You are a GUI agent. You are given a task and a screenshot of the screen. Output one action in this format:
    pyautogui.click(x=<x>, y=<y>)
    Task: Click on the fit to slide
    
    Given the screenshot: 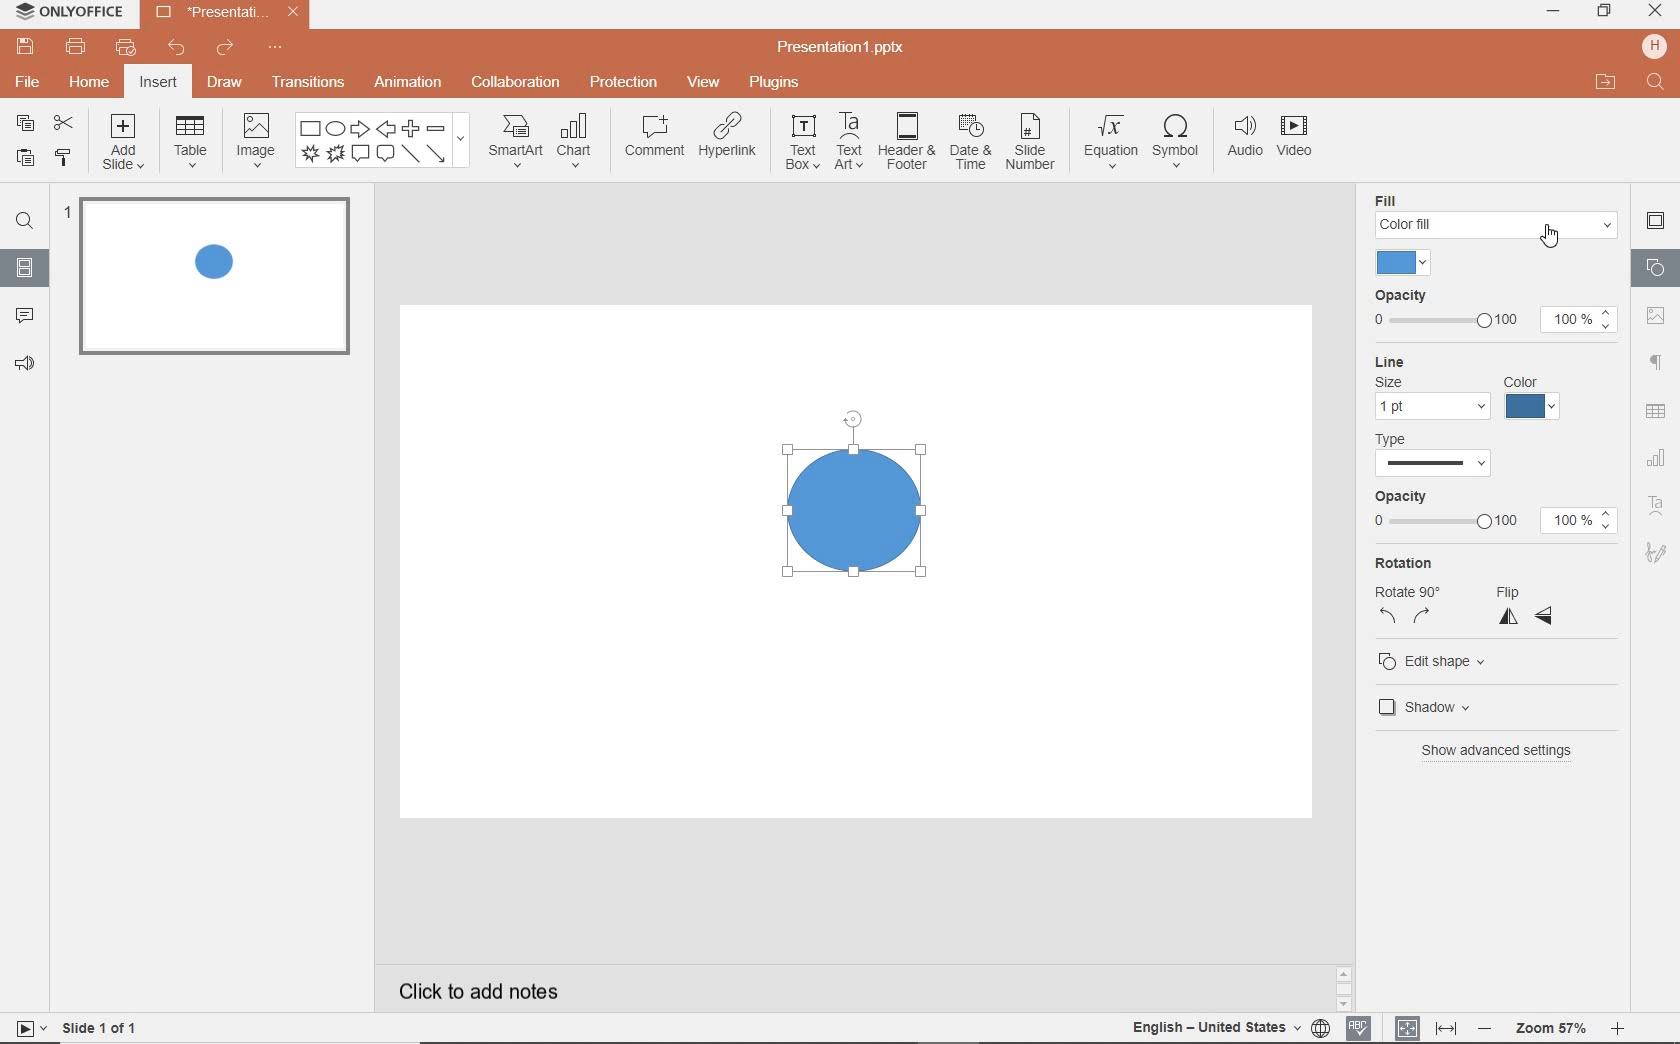 What is the action you would take?
    pyautogui.click(x=1408, y=1027)
    